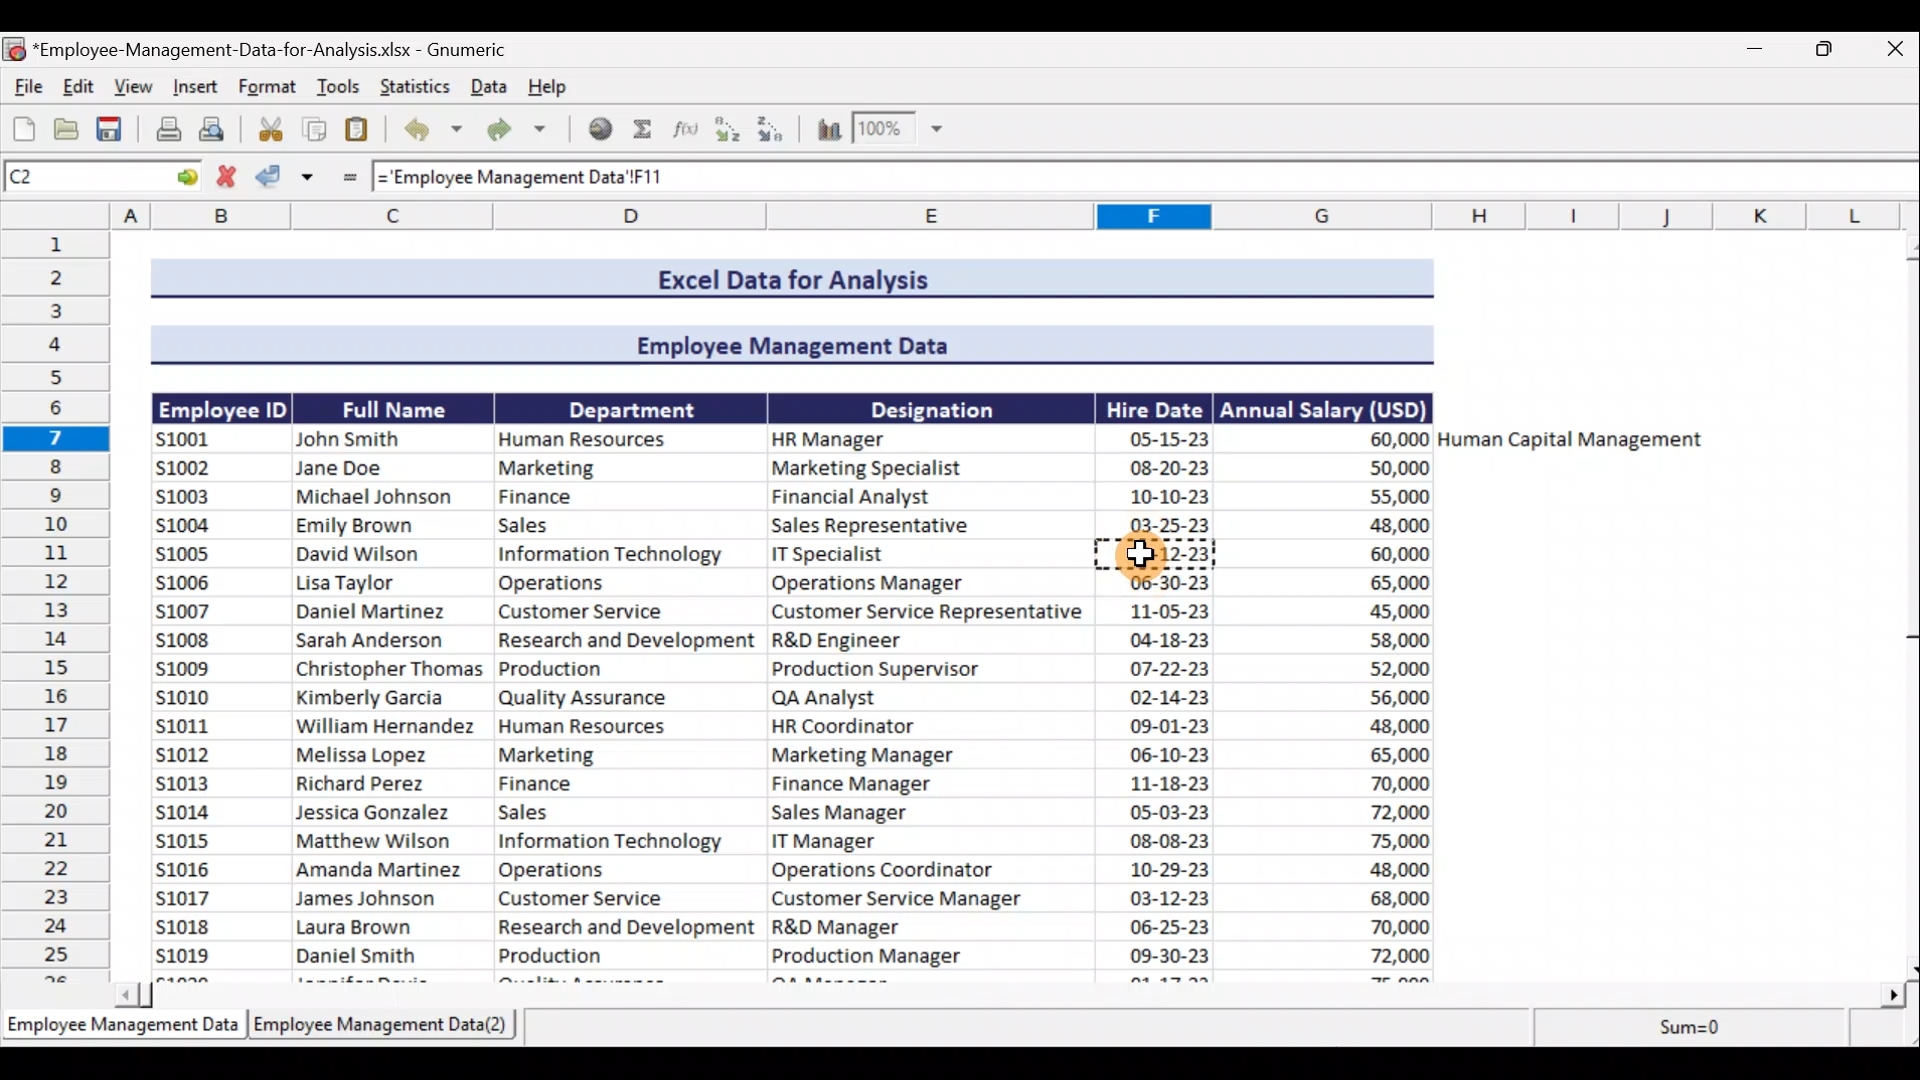 The image size is (1920, 1080). Describe the element at coordinates (777, 131) in the screenshot. I see `Sort Descending` at that location.